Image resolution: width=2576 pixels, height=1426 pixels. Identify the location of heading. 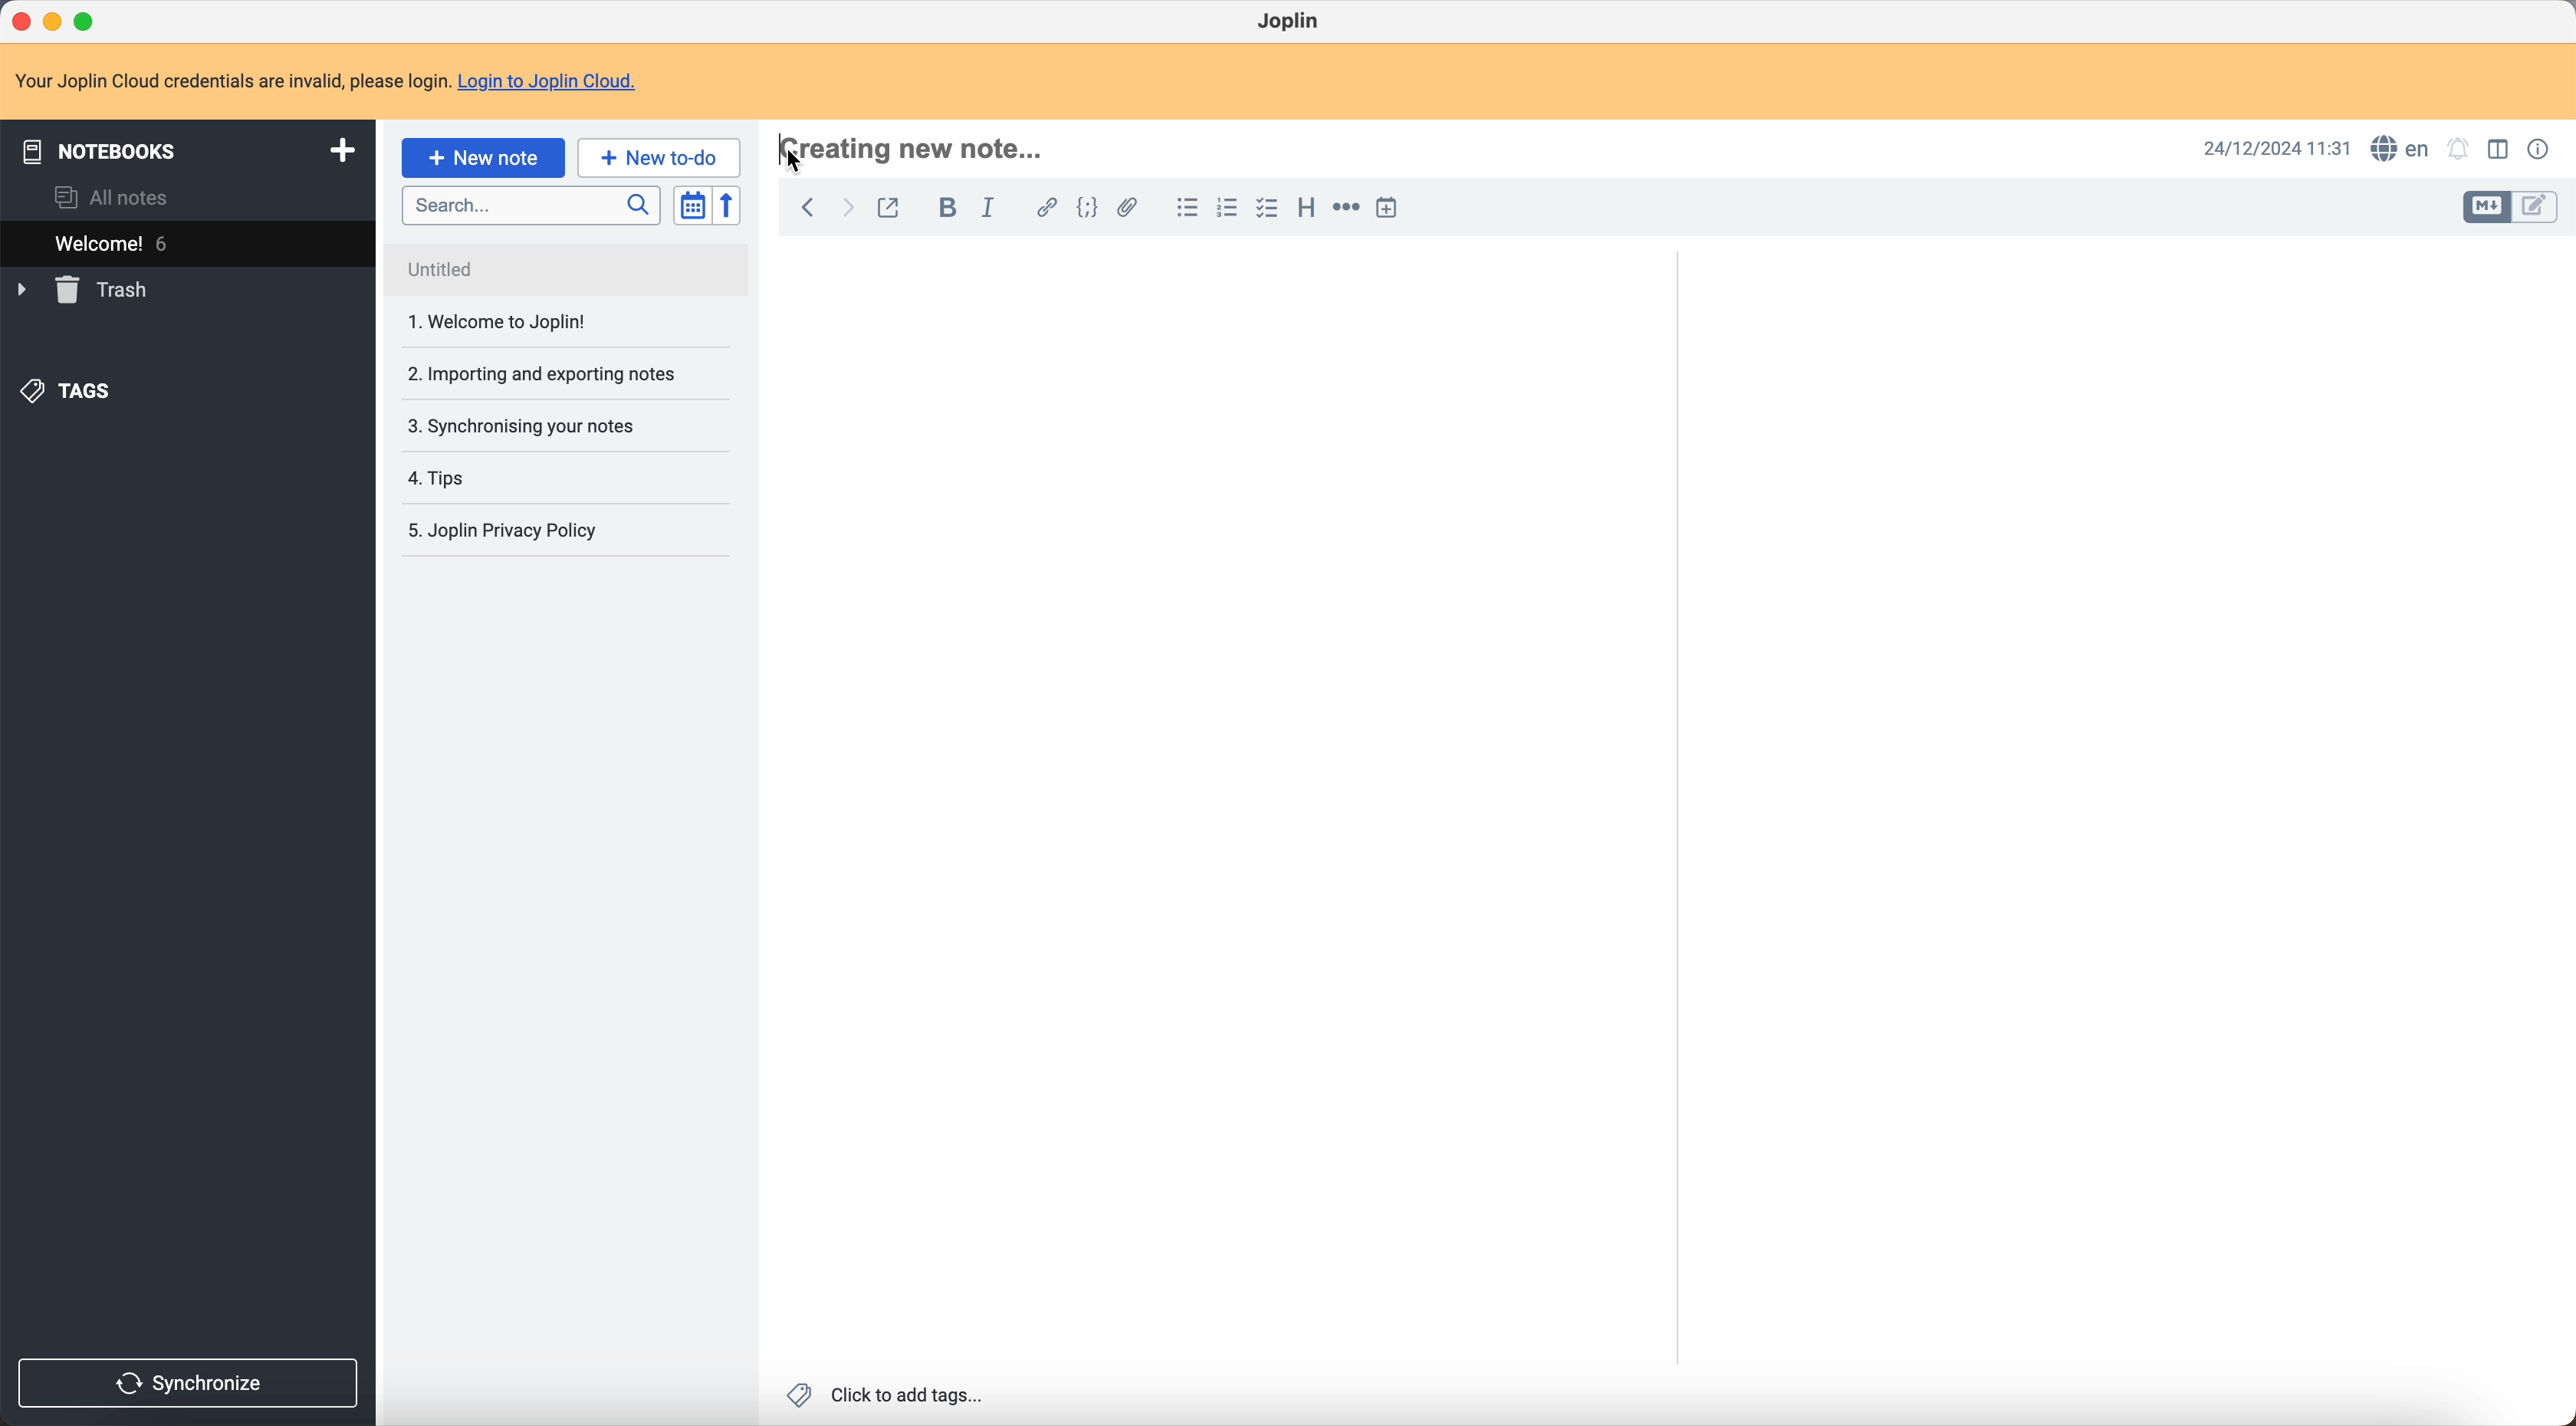
(1306, 209).